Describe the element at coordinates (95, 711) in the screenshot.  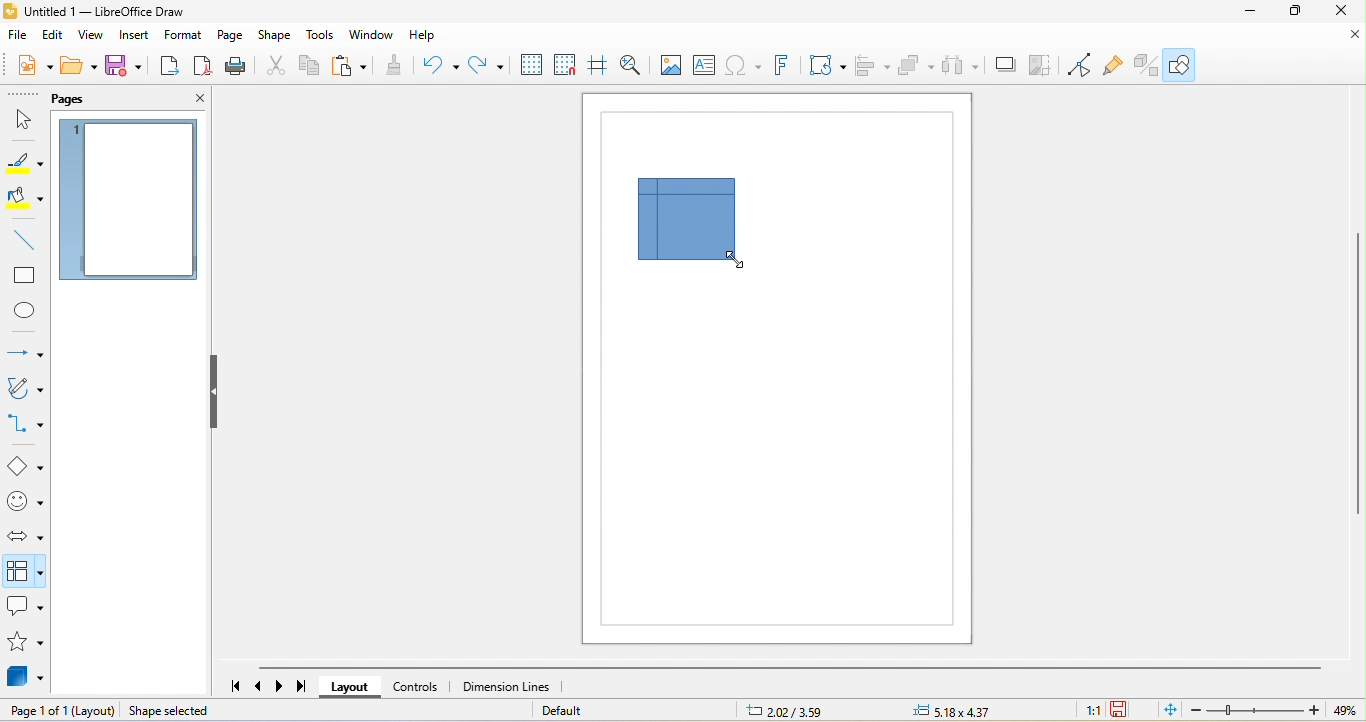
I see `(layout)` at that location.